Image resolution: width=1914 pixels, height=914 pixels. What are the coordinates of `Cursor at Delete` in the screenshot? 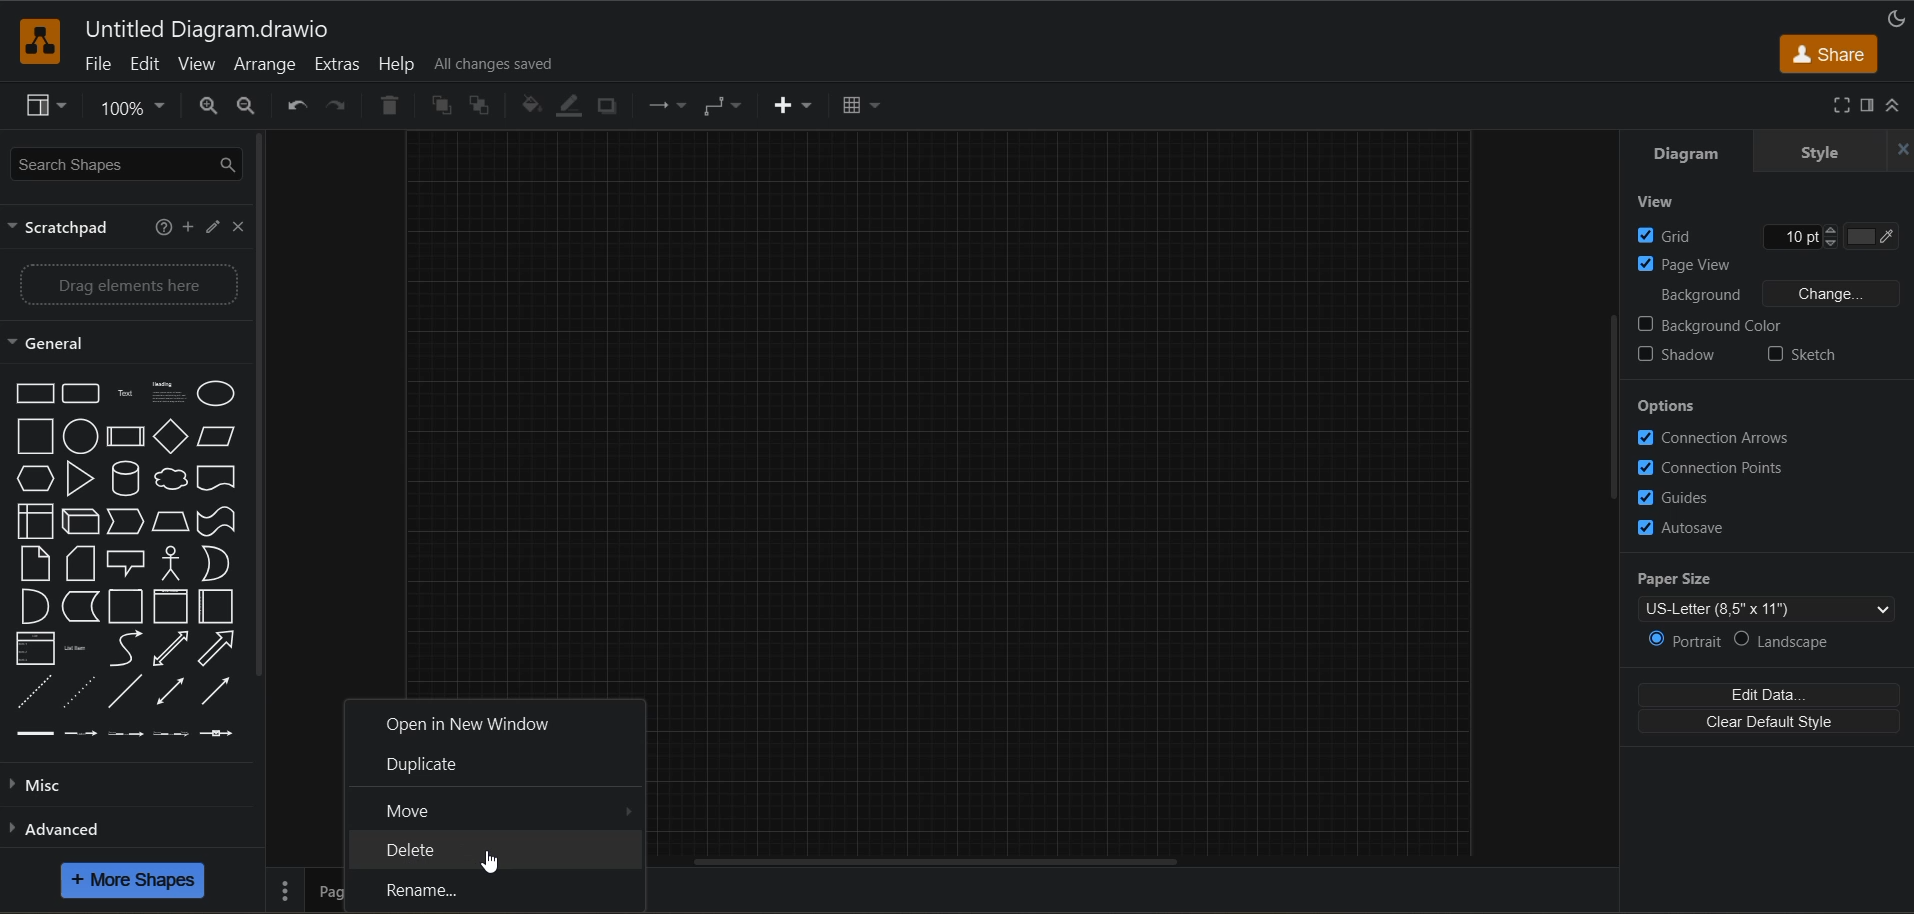 It's located at (496, 862).